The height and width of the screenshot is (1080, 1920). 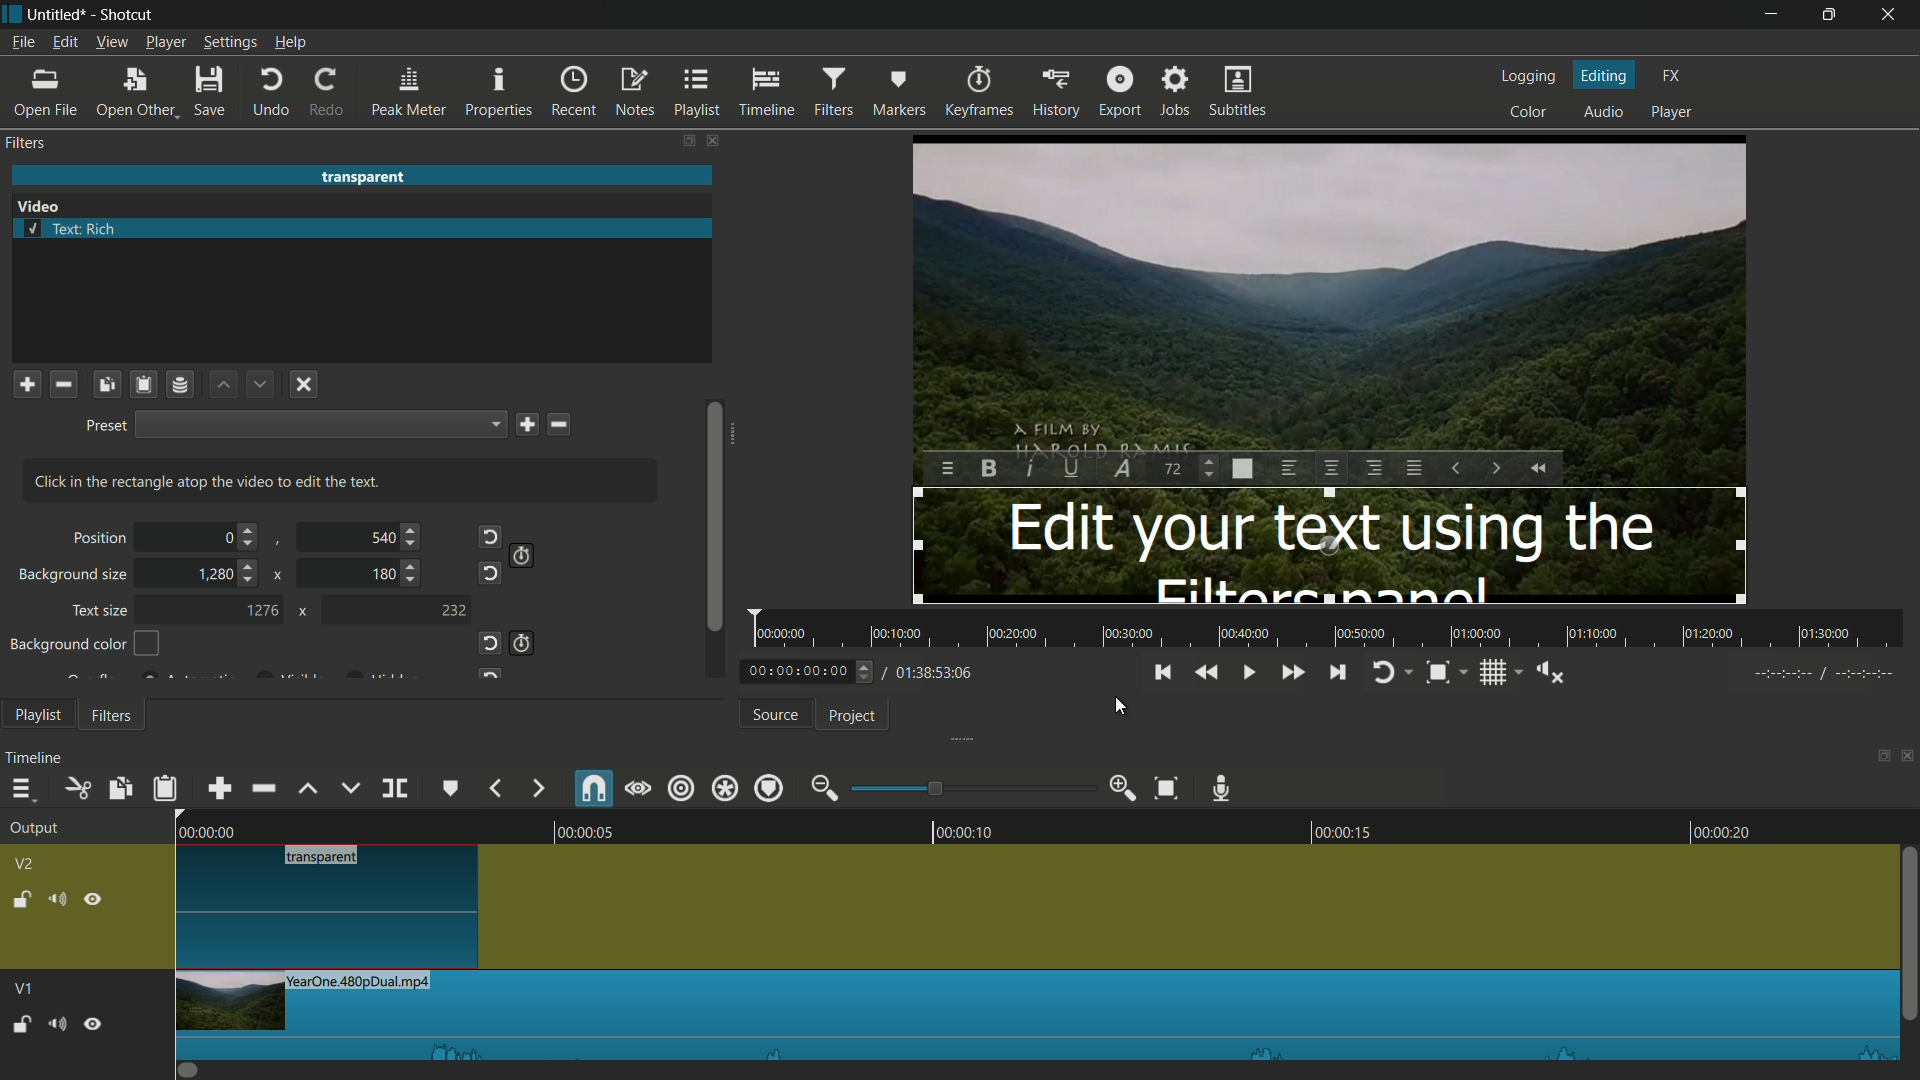 I want to click on timeline, so click(x=766, y=93).